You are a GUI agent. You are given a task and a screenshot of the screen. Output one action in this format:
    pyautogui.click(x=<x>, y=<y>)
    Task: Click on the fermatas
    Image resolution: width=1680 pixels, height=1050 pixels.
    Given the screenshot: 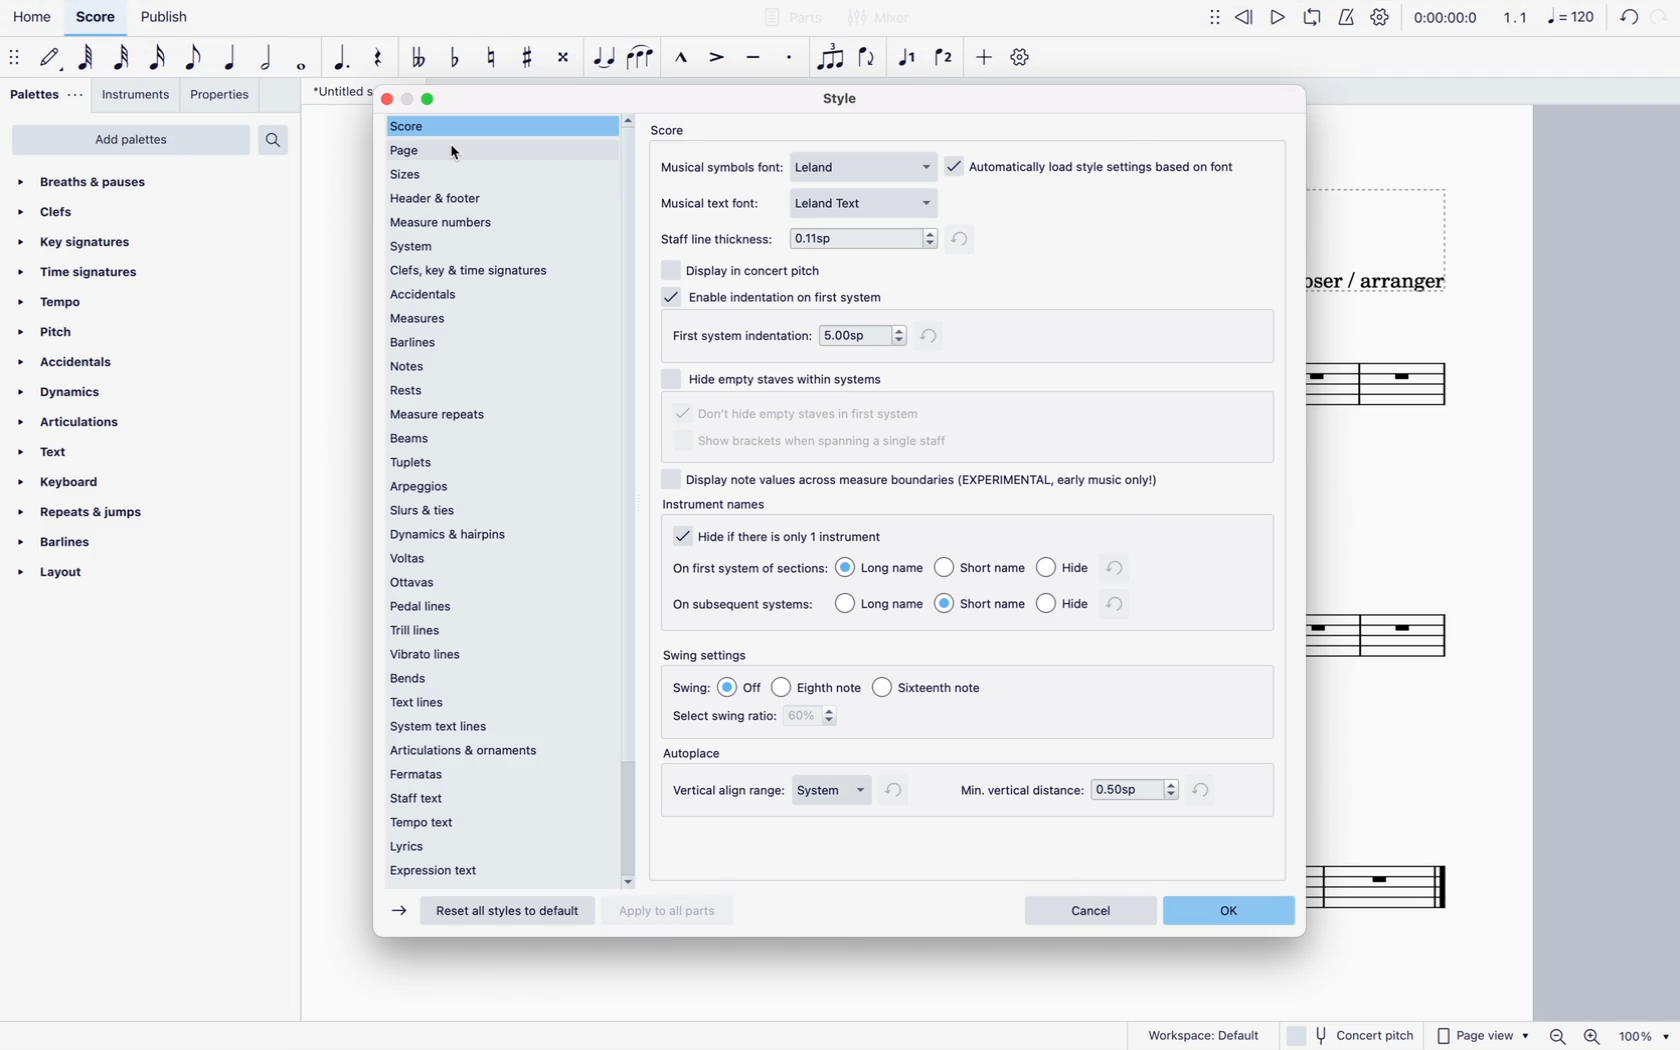 What is the action you would take?
    pyautogui.click(x=482, y=774)
    